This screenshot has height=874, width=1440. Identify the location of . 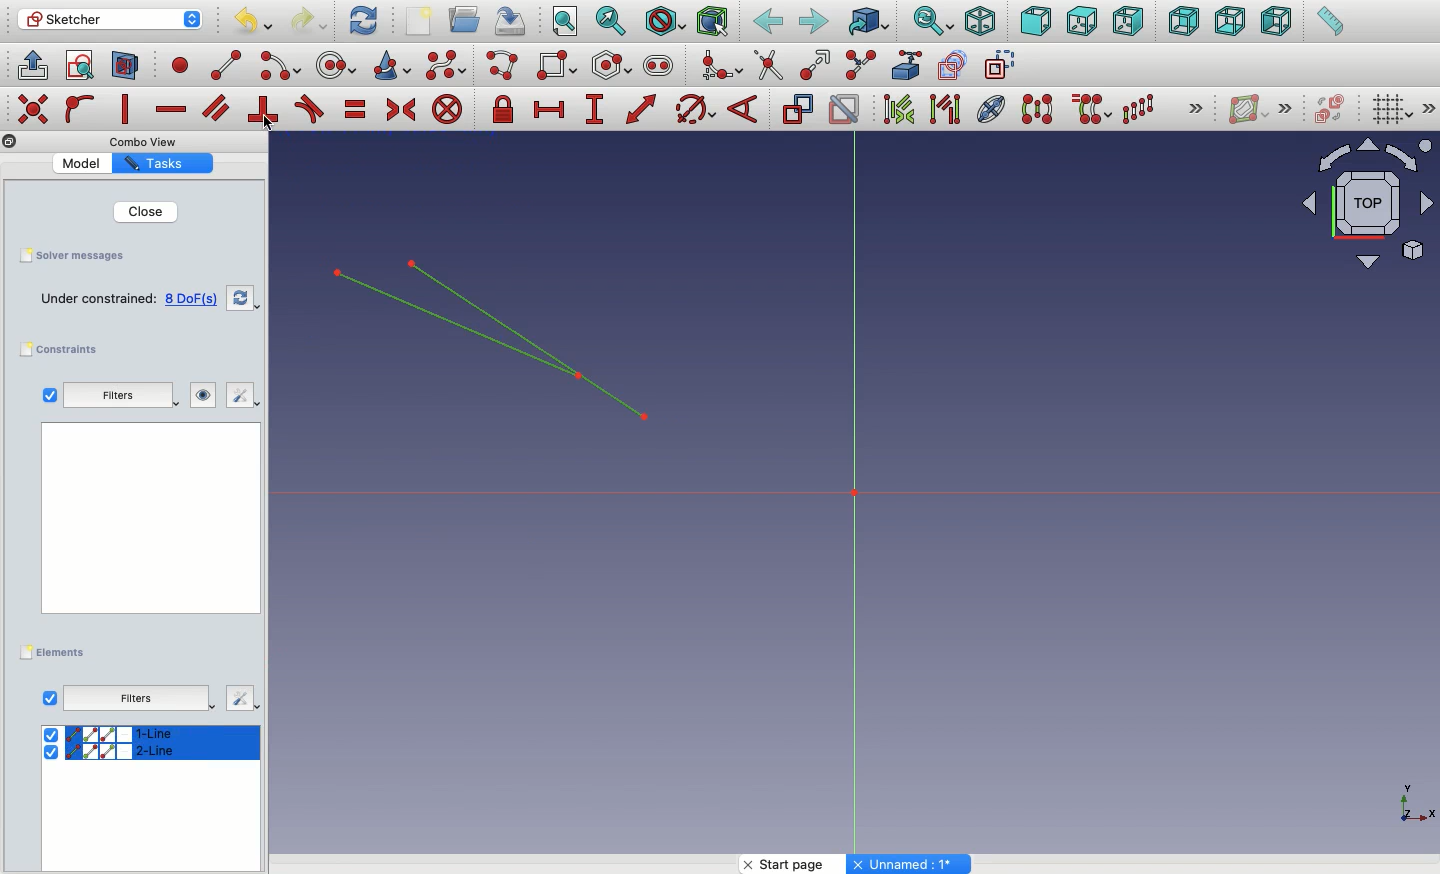
(145, 142).